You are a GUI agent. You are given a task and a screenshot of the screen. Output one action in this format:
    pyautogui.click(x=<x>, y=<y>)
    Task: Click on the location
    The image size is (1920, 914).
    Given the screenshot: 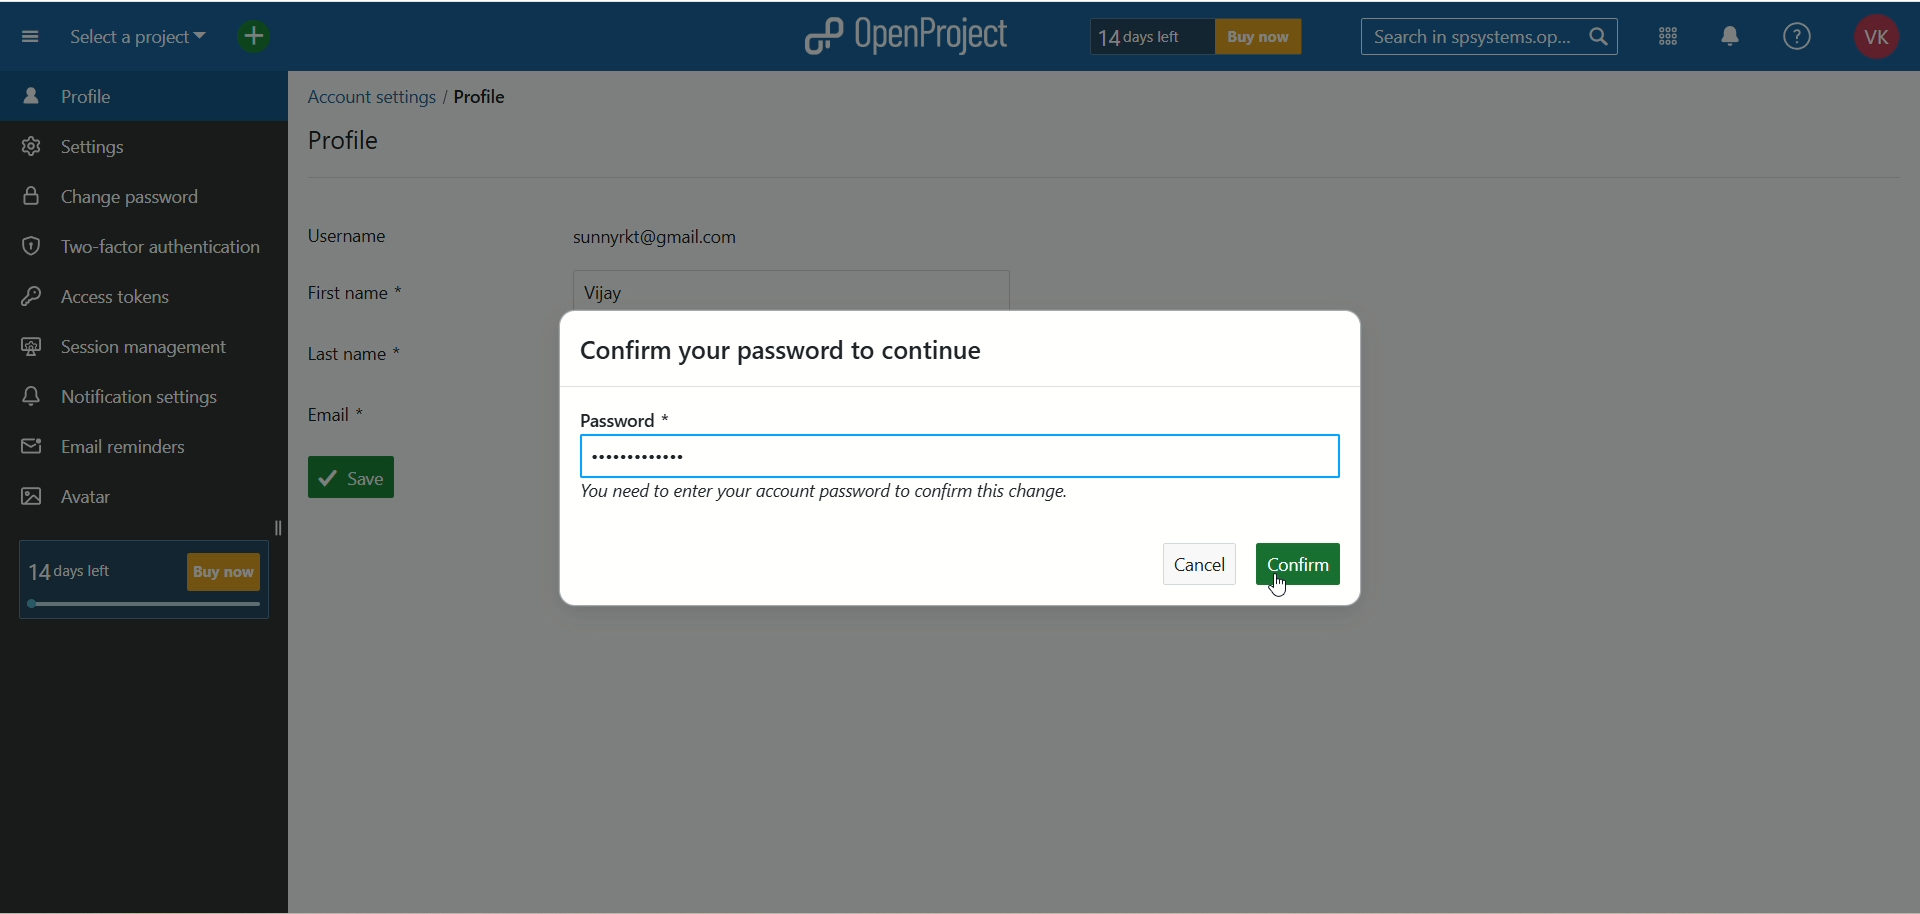 What is the action you would take?
    pyautogui.click(x=416, y=94)
    